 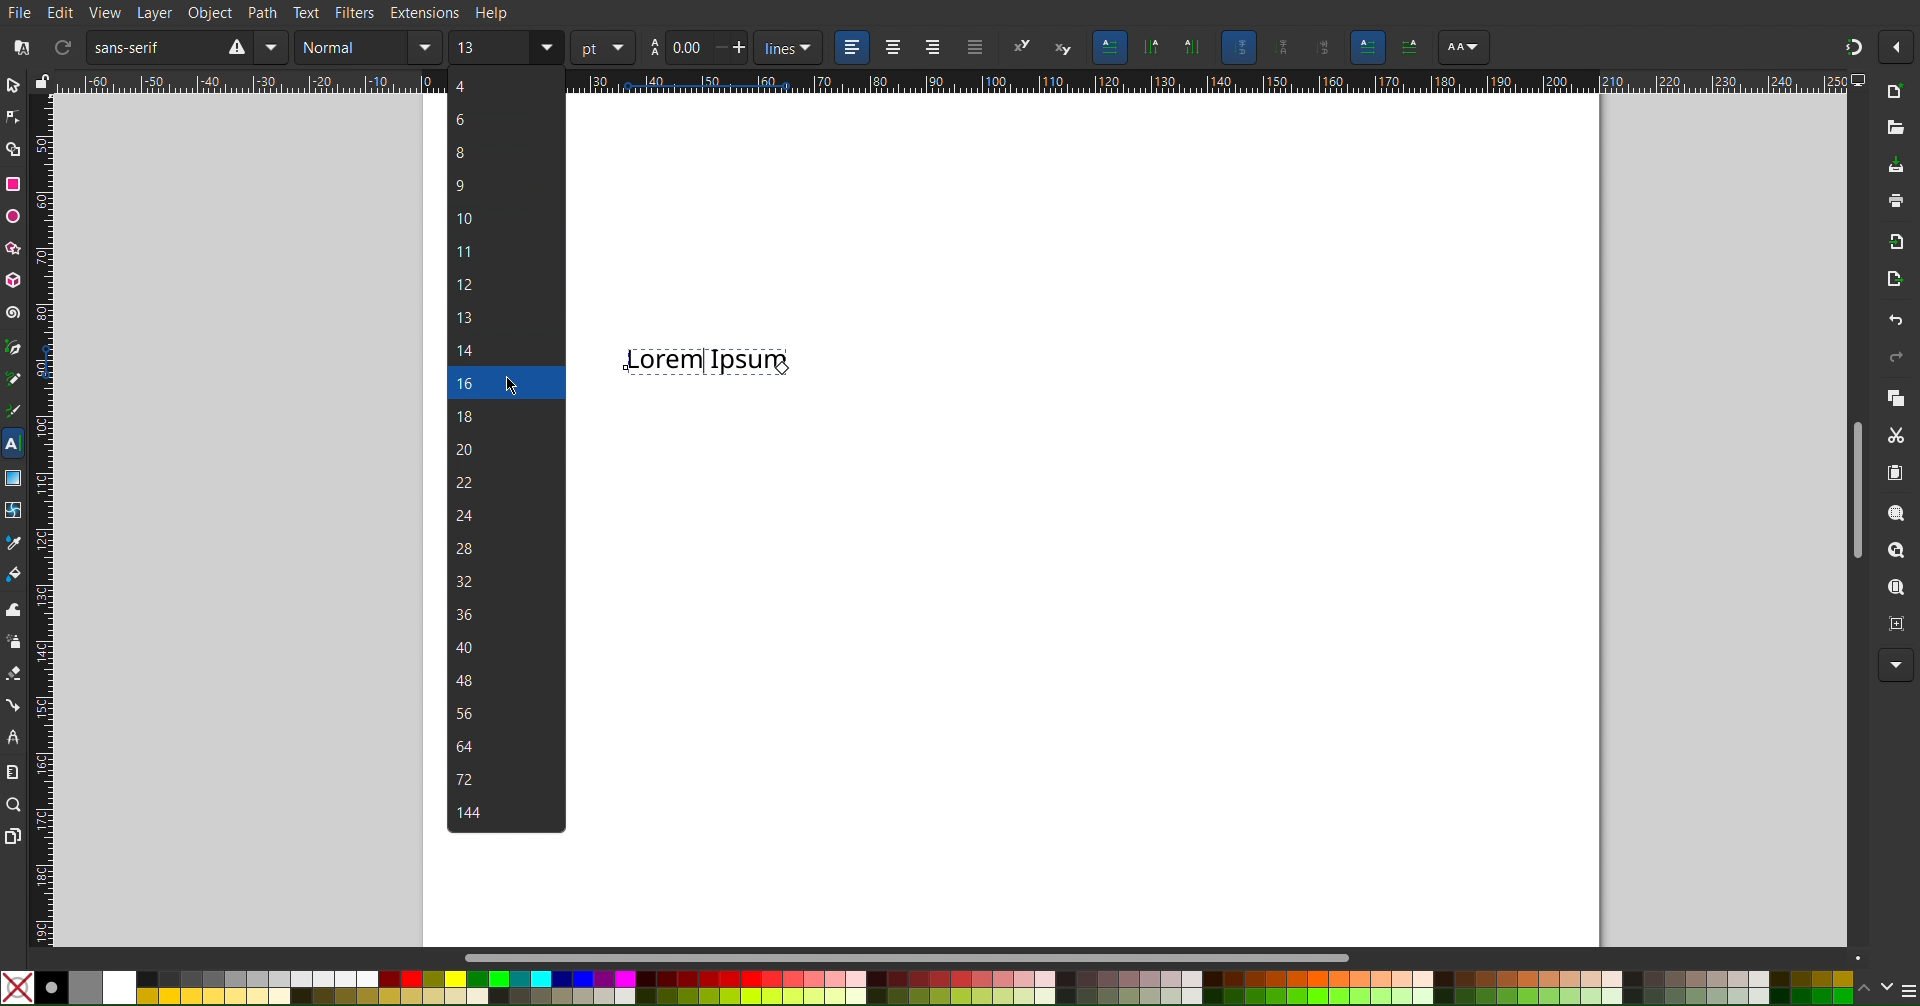 What do you see at coordinates (1895, 200) in the screenshot?
I see `Print` at bounding box center [1895, 200].